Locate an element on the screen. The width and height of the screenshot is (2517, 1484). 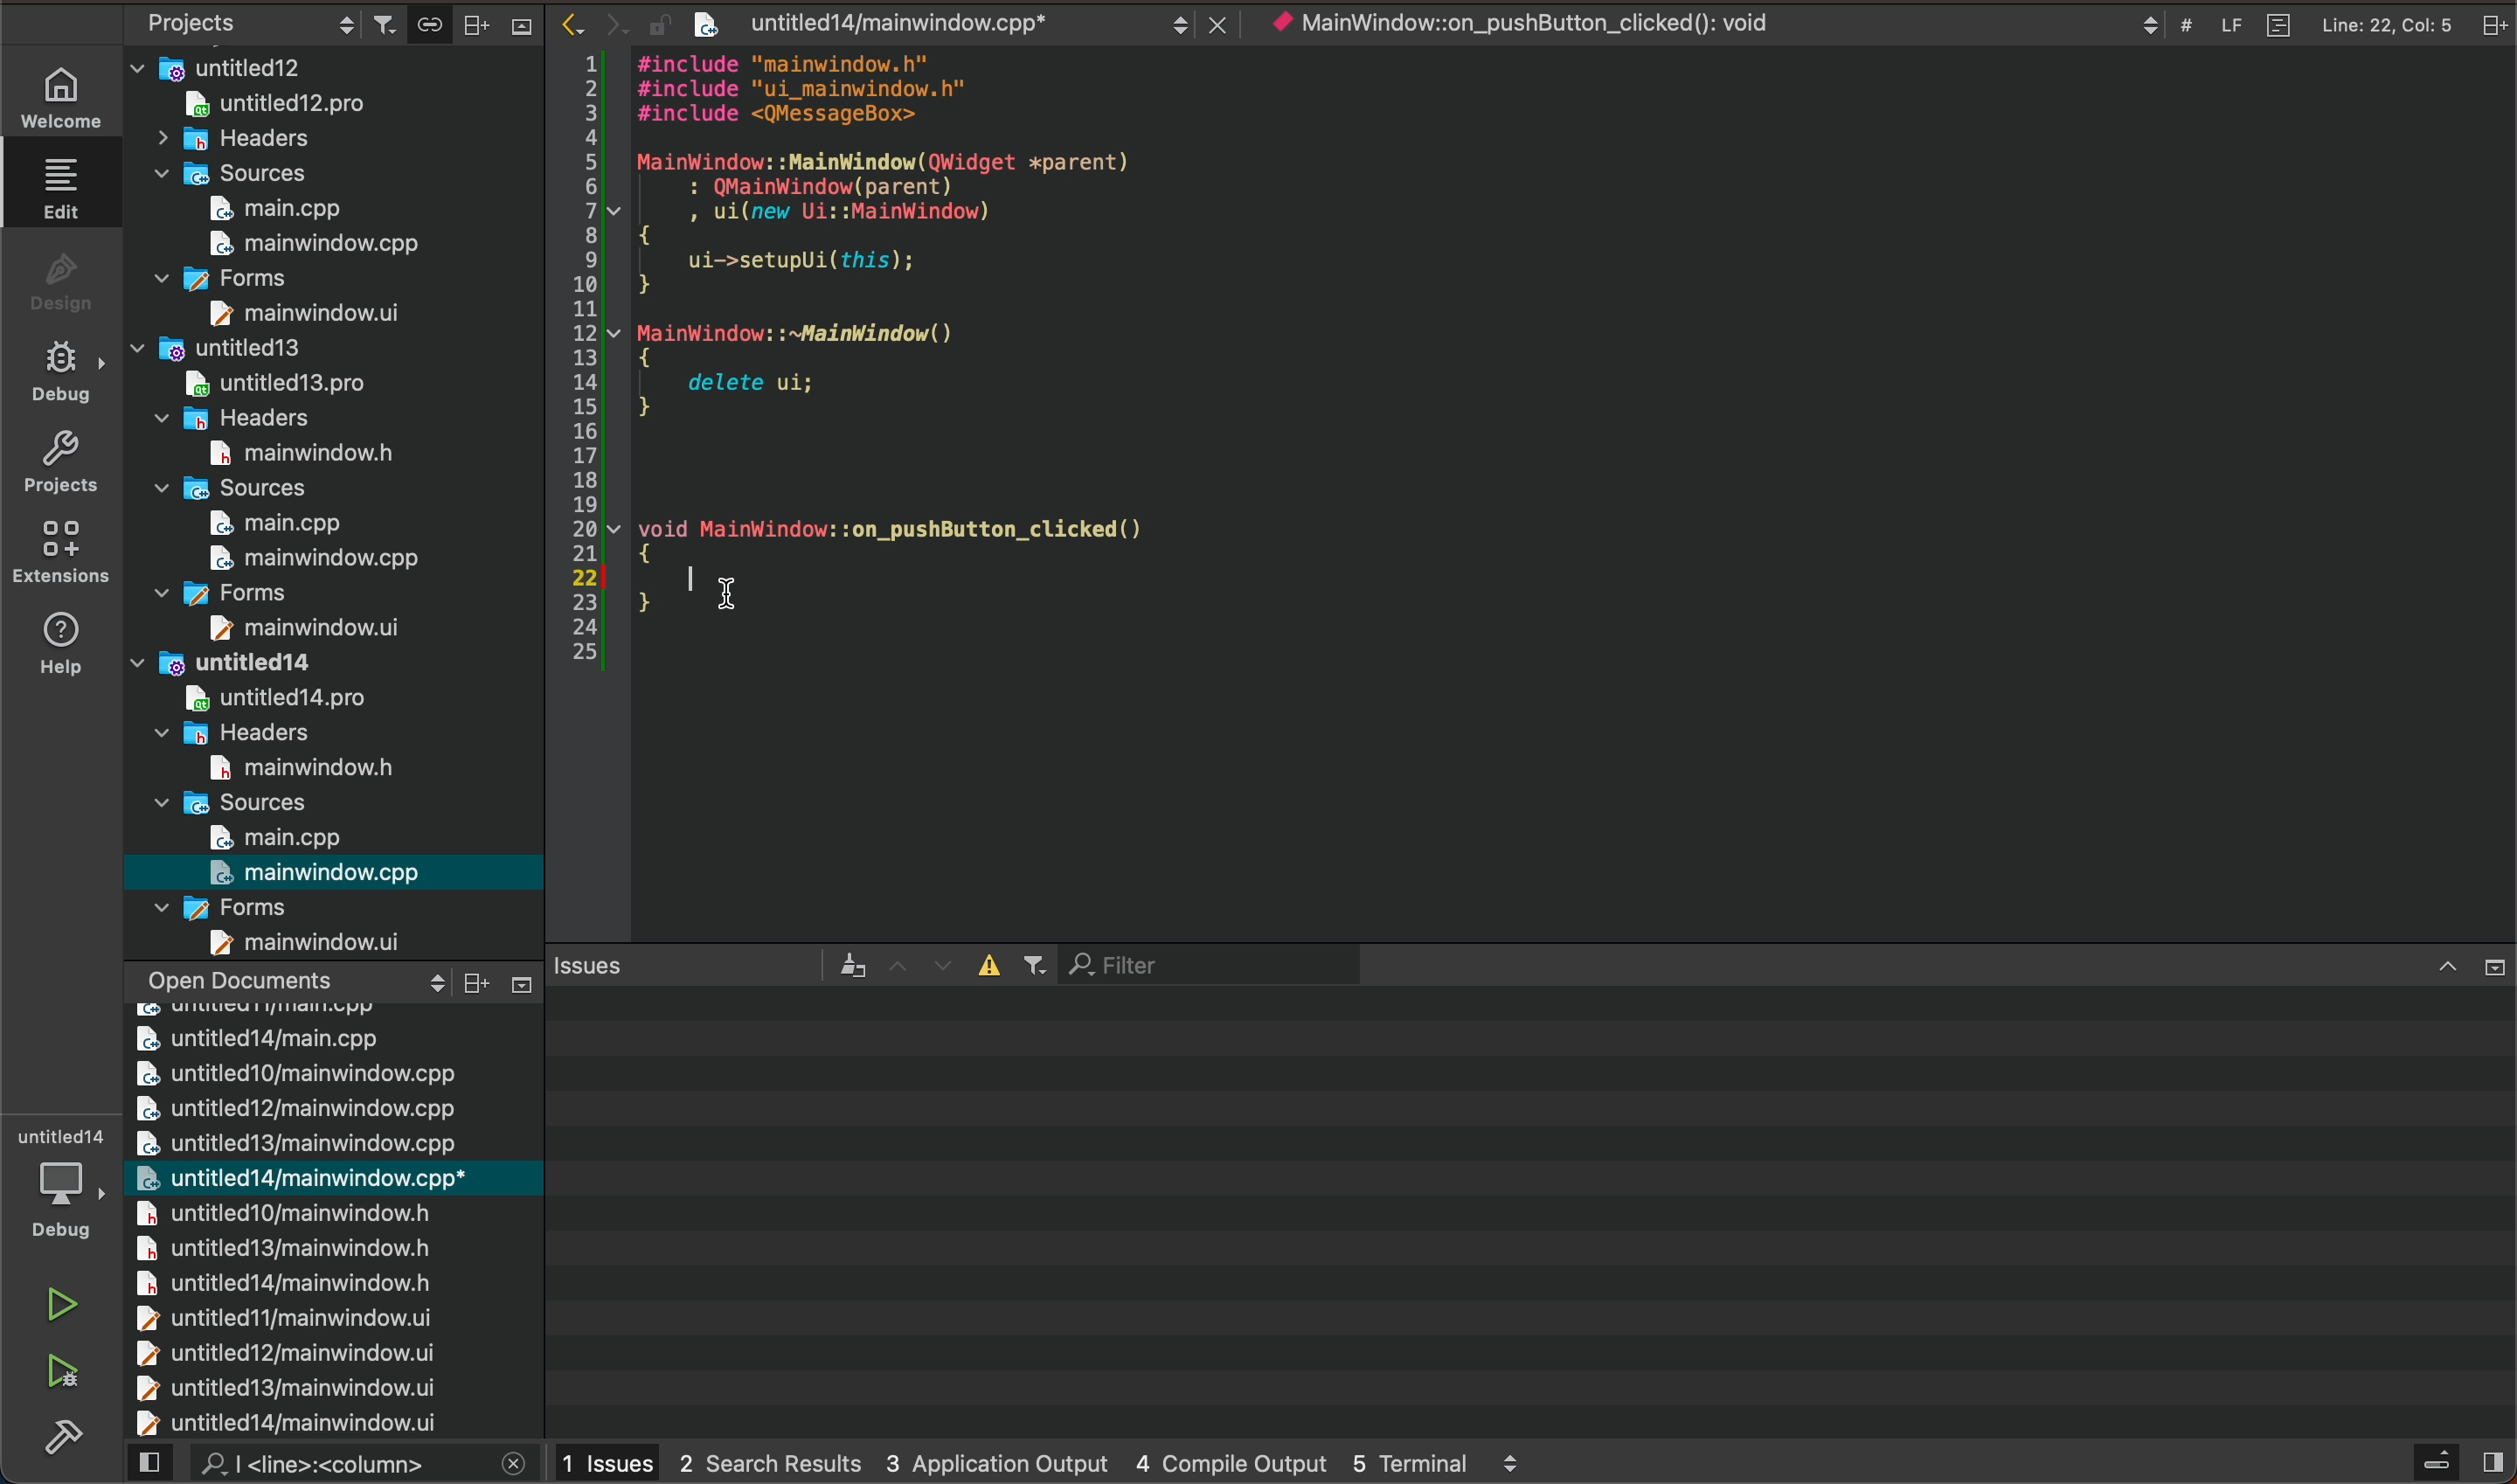
issues is located at coordinates (712, 964).